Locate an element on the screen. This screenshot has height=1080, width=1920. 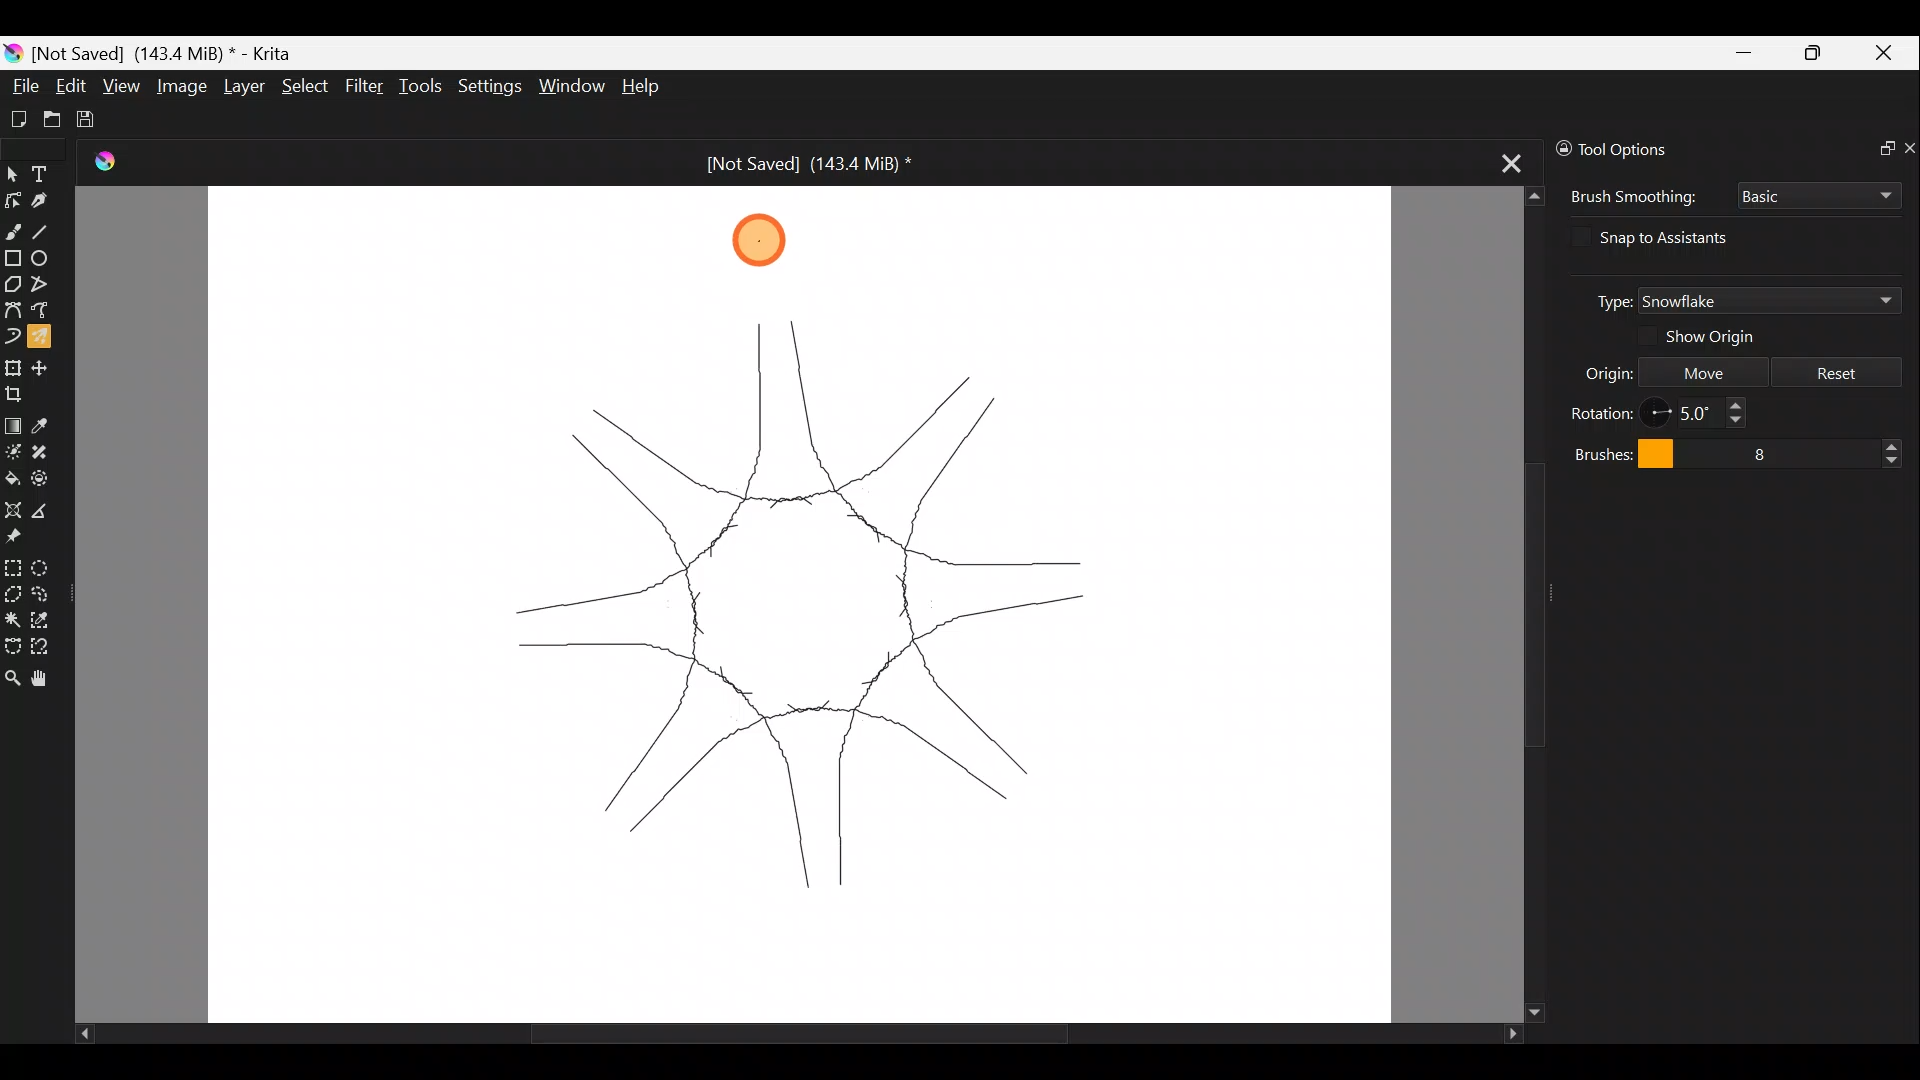
Basic is located at coordinates (1819, 197).